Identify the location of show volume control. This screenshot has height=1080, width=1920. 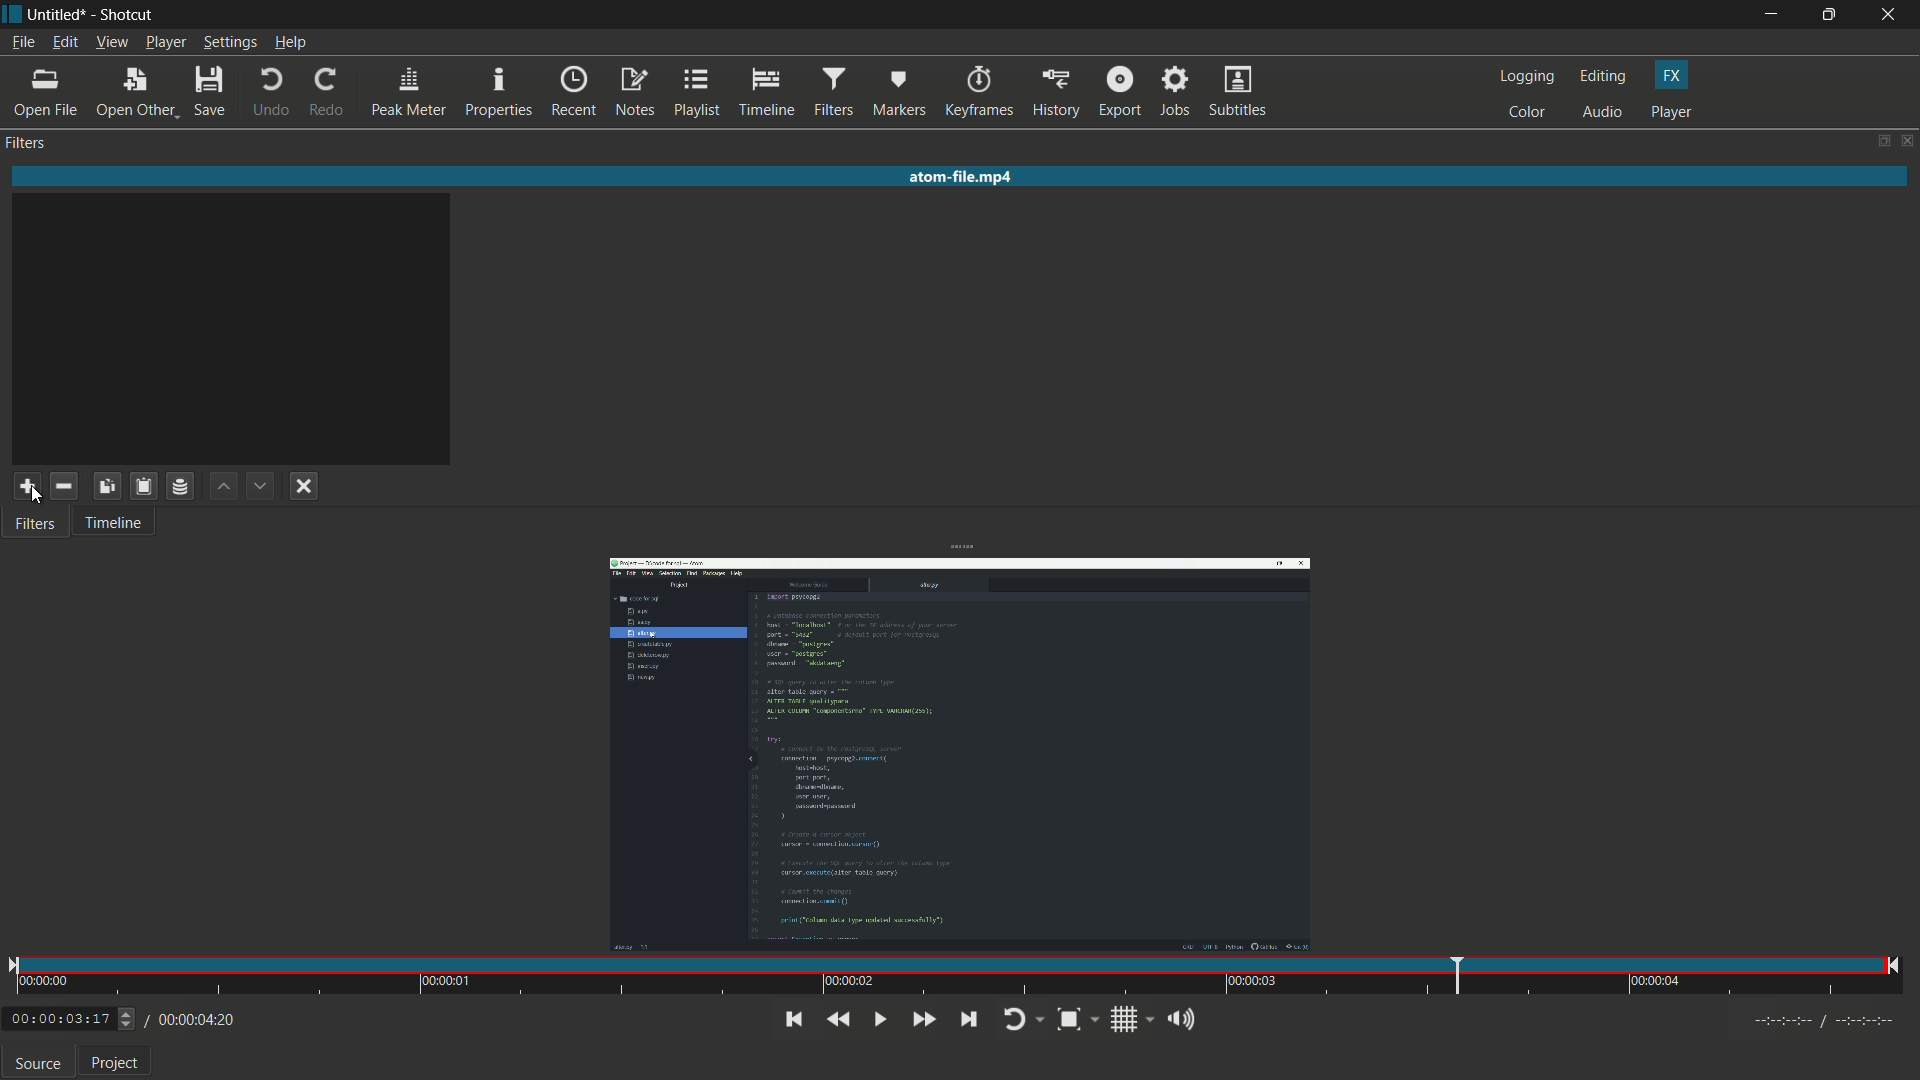
(1187, 1022).